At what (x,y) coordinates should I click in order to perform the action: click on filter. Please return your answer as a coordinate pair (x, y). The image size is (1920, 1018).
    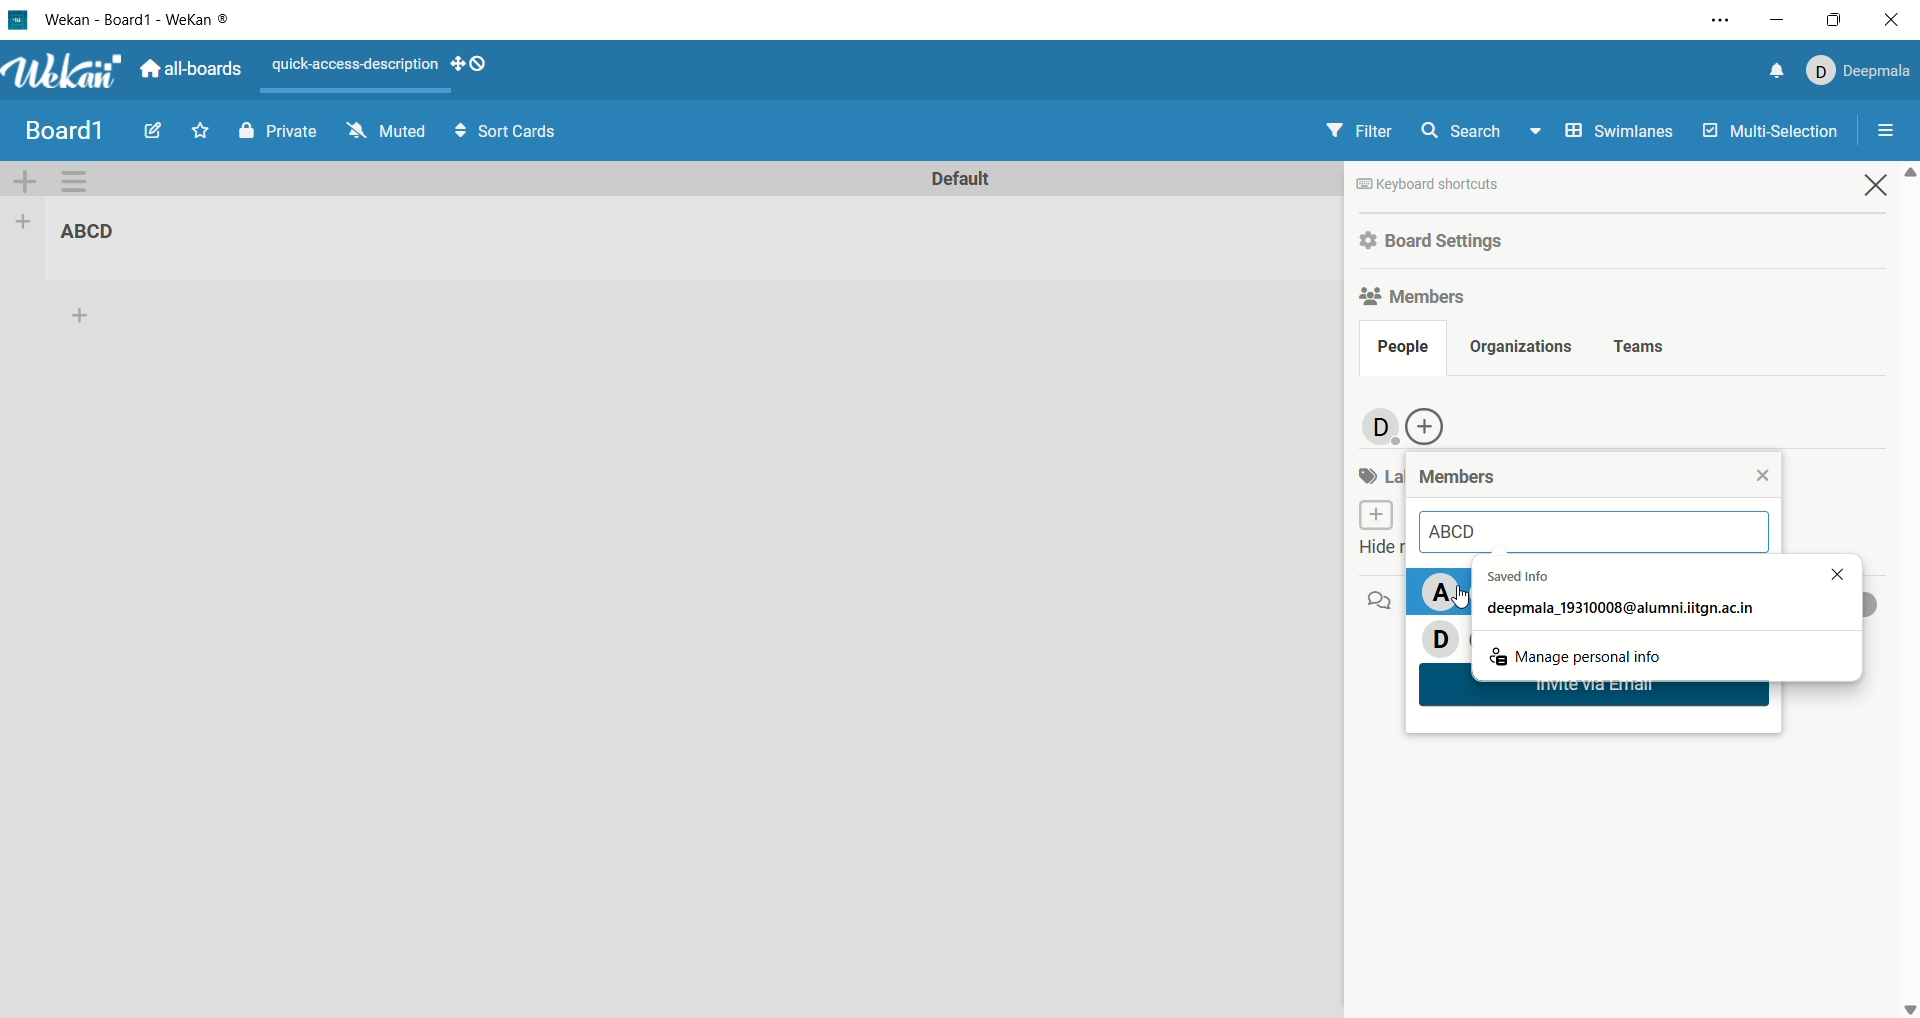
    Looking at the image, I should click on (1358, 129).